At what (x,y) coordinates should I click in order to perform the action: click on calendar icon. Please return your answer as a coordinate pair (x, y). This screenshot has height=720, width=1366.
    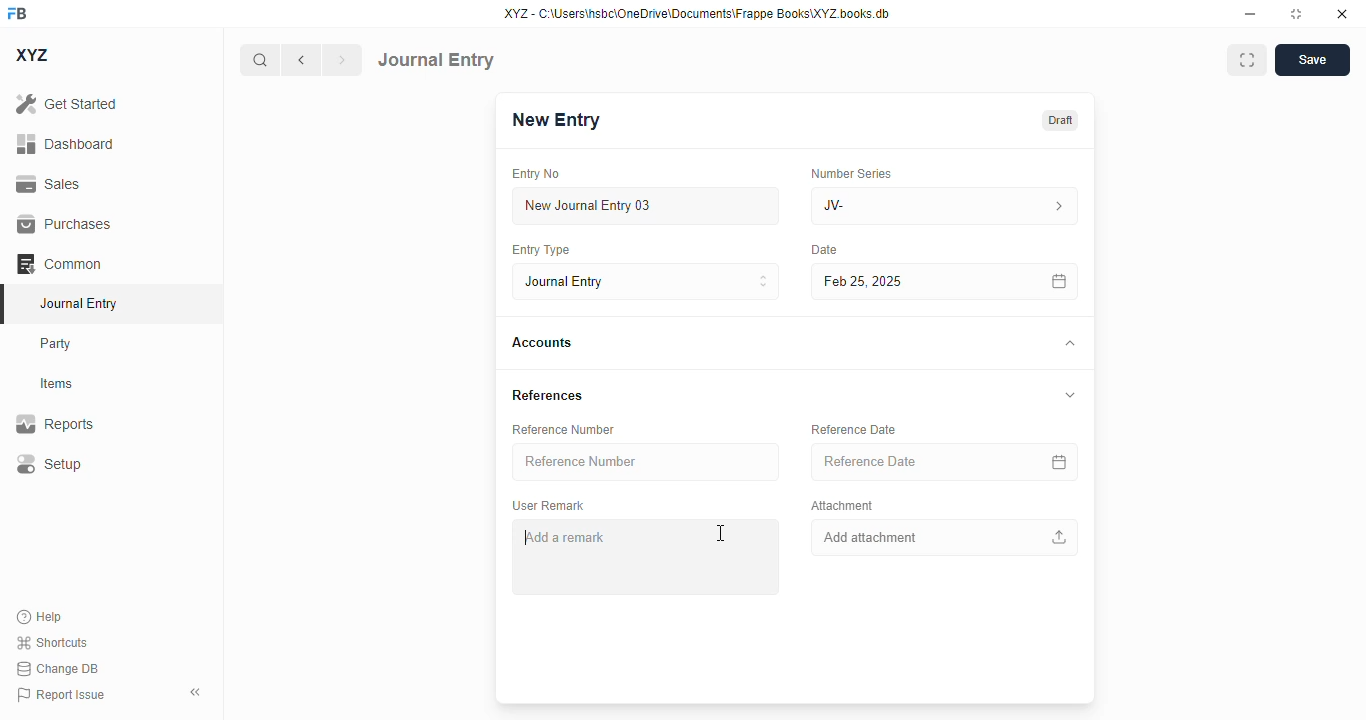
    Looking at the image, I should click on (1062, 282).